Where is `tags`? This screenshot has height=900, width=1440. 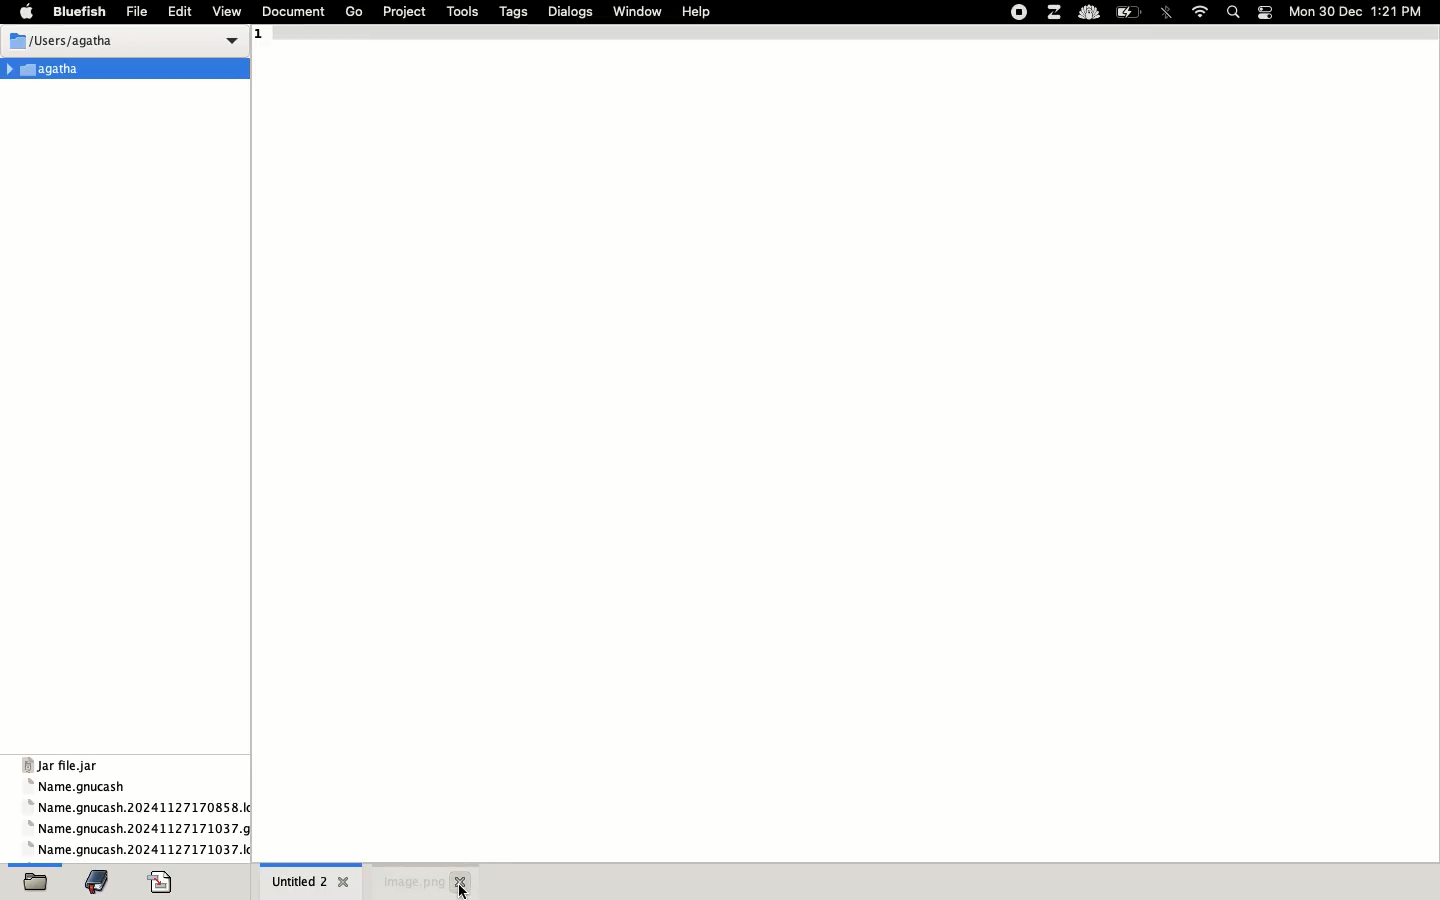 tags is located at coordinates (517, 13).